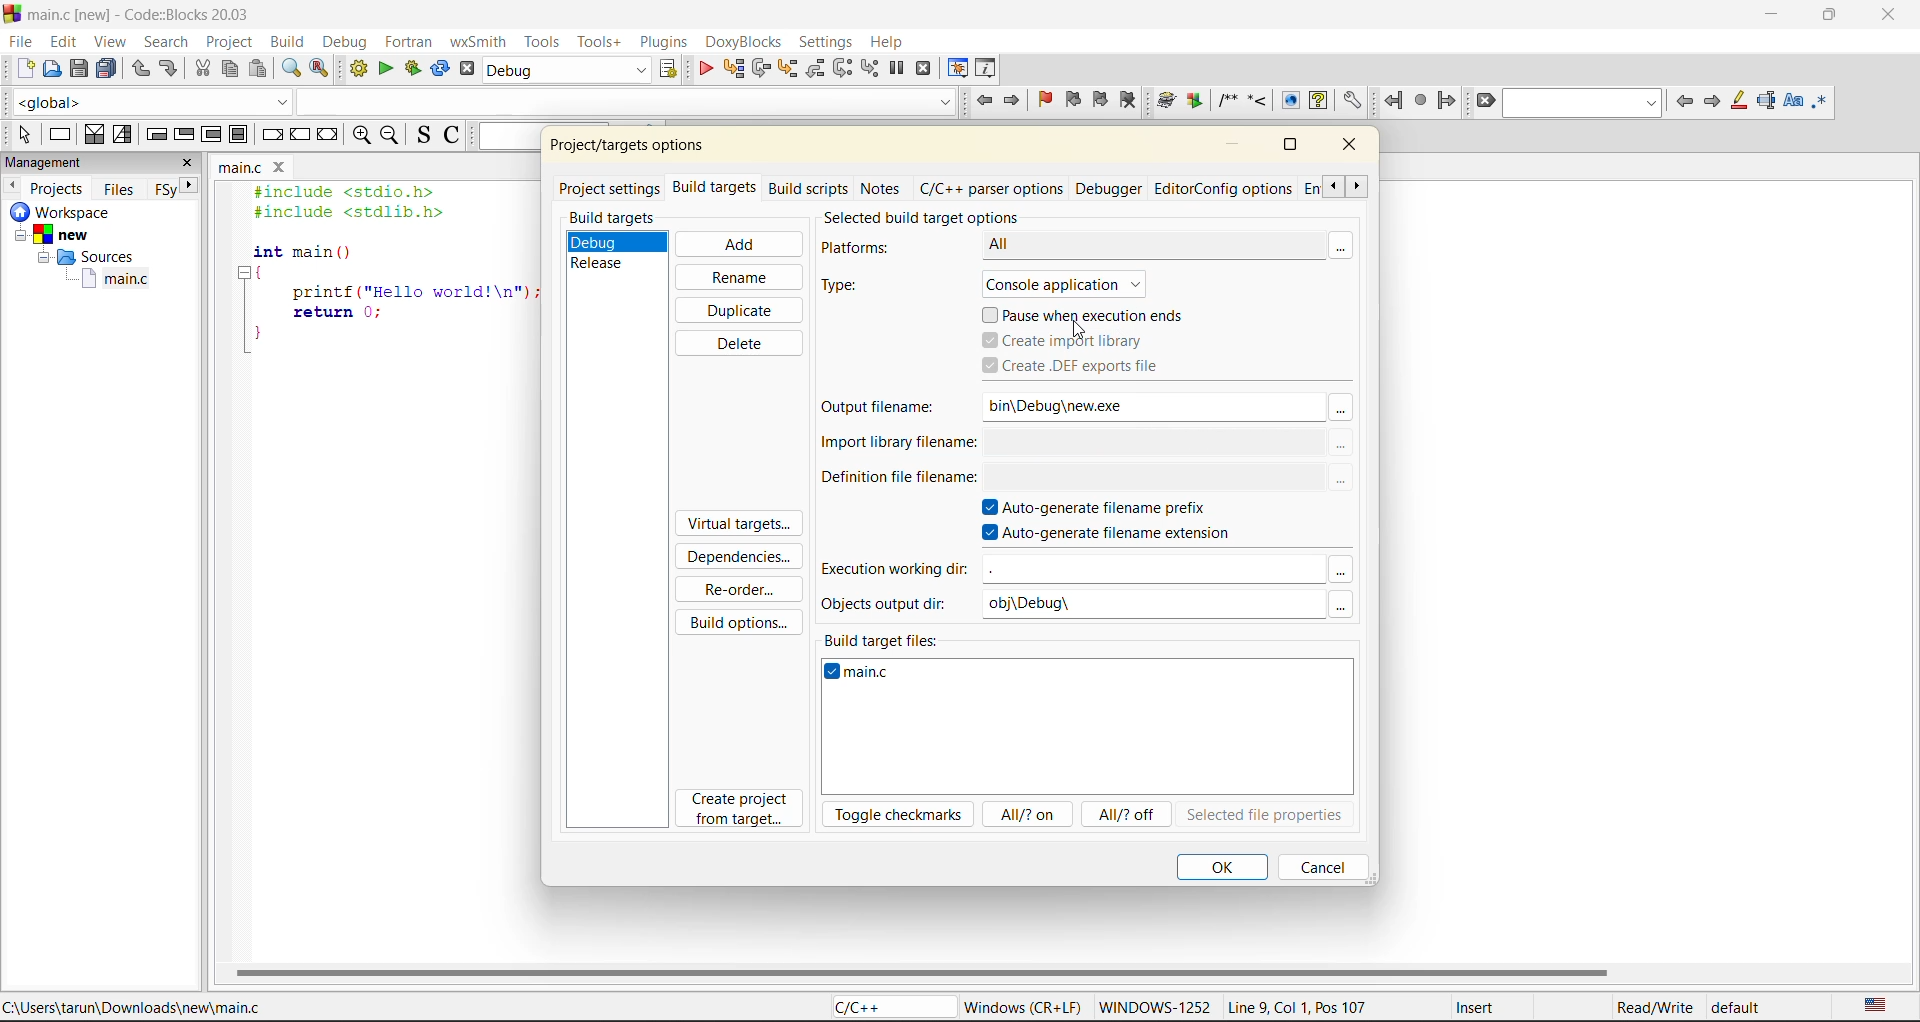 The width and height of the screenshot is (1920, 1022). Describe the element at coordinates (24, 68) in the screenshot. I see `new` at that location.